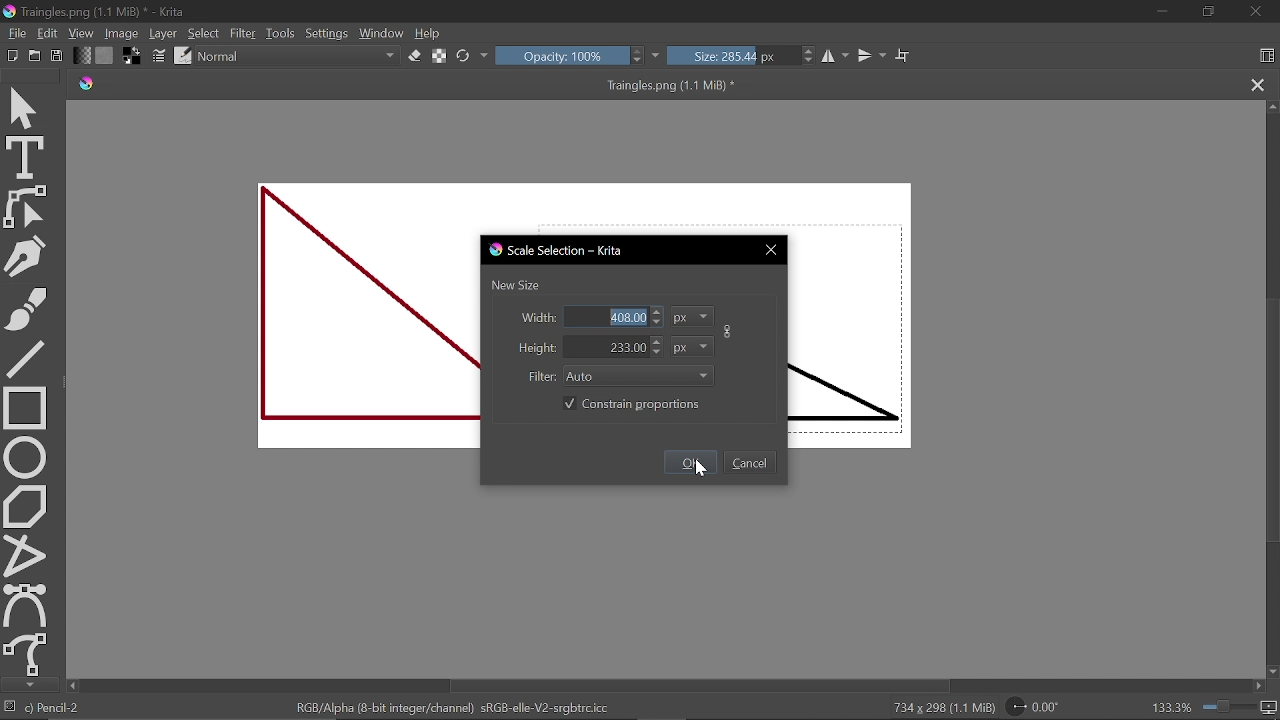 The height and width of the screenshot is (720, 1280). Describe the element at coordinates (161, 57) in the screenshot. I see `Choose brush settings` at that location.